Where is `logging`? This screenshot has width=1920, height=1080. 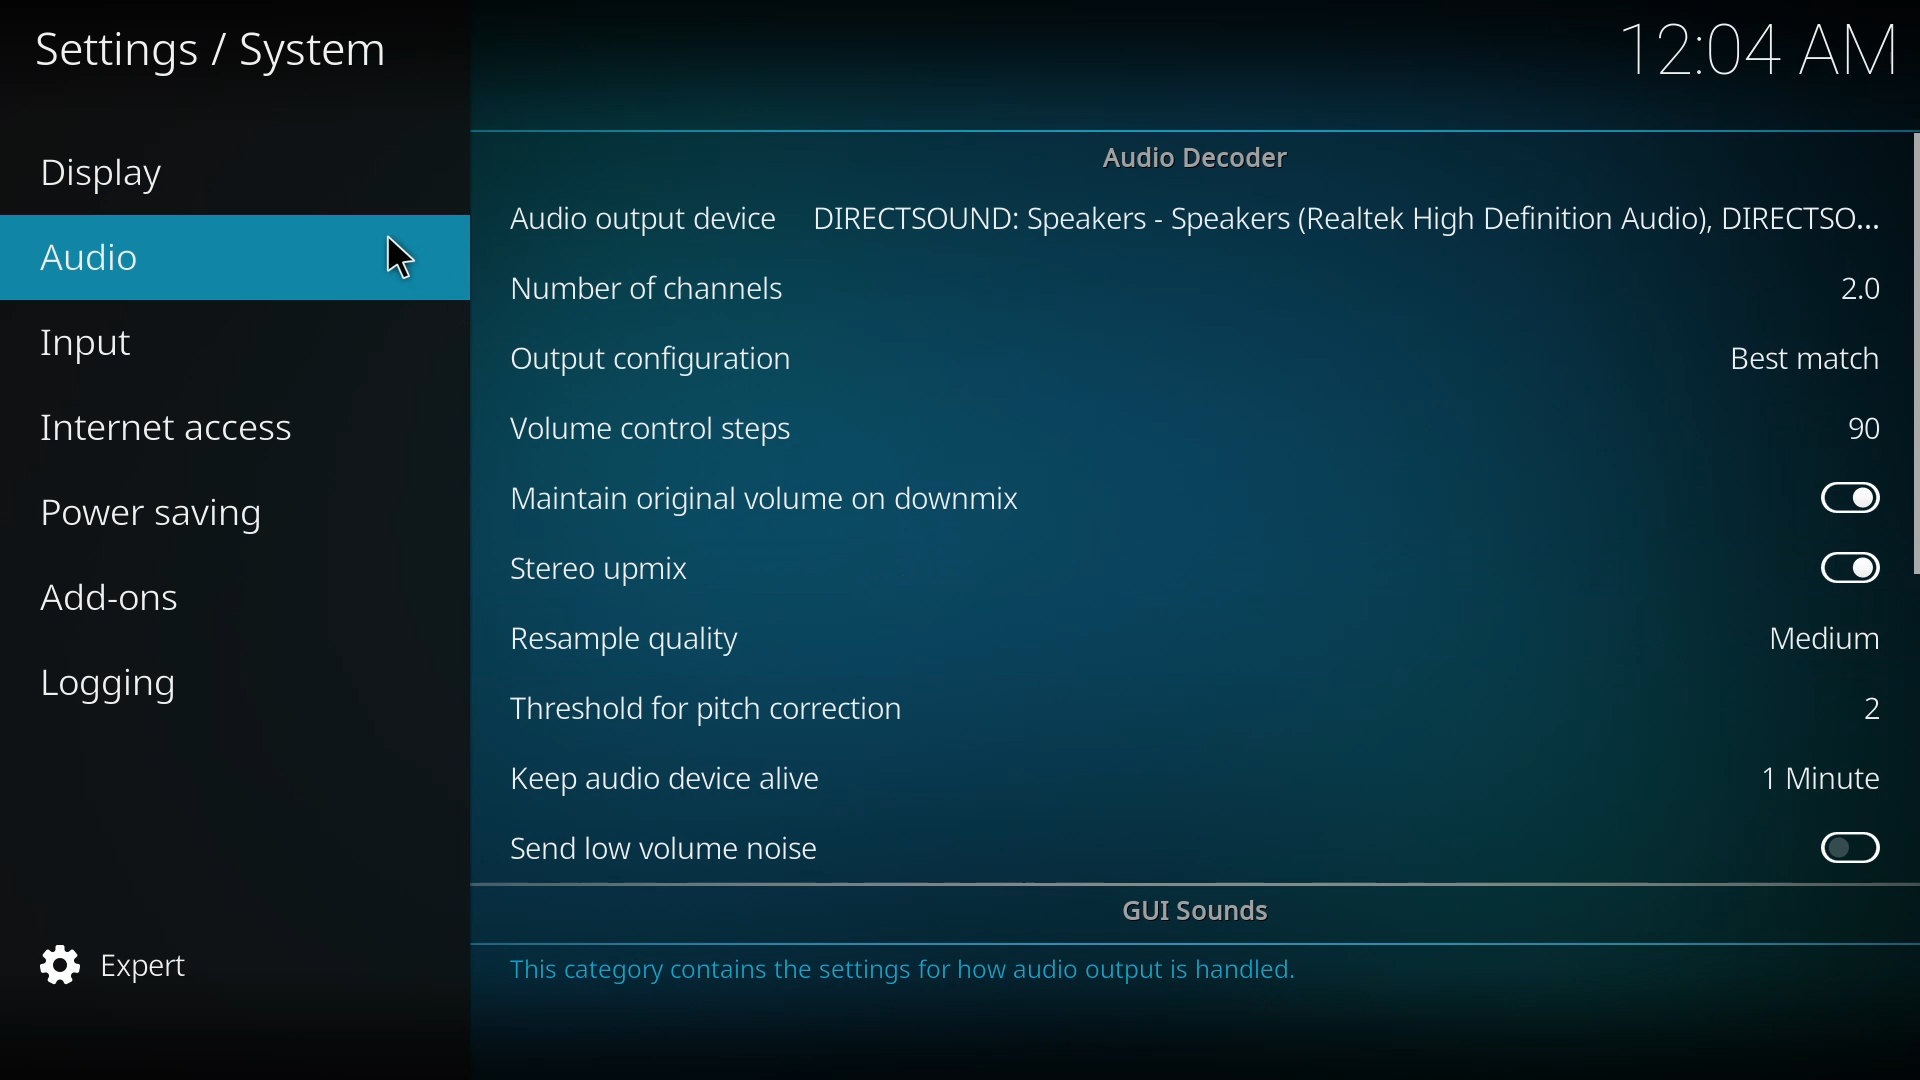
logging is located at coordinates (127, 684).